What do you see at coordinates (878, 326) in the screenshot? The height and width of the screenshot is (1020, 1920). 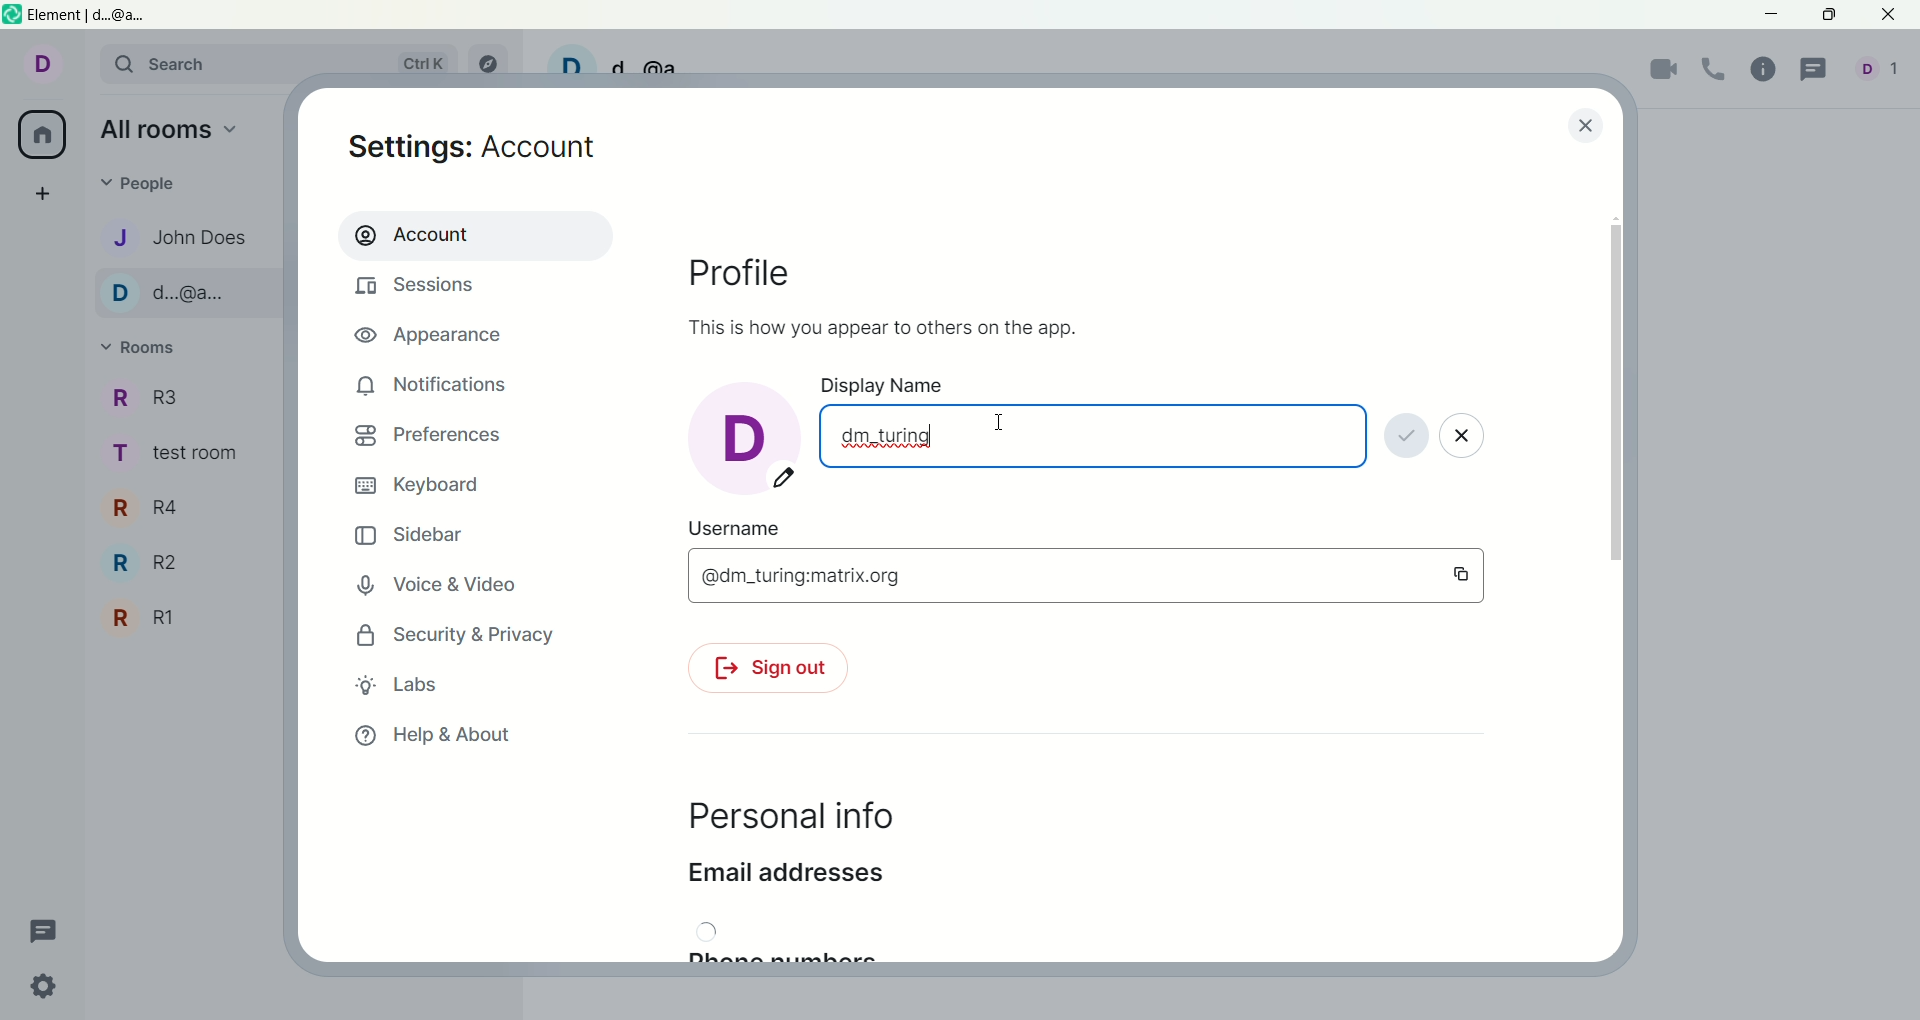 I see `This is how you appear to others on the app` at bounding box center [878, 326].